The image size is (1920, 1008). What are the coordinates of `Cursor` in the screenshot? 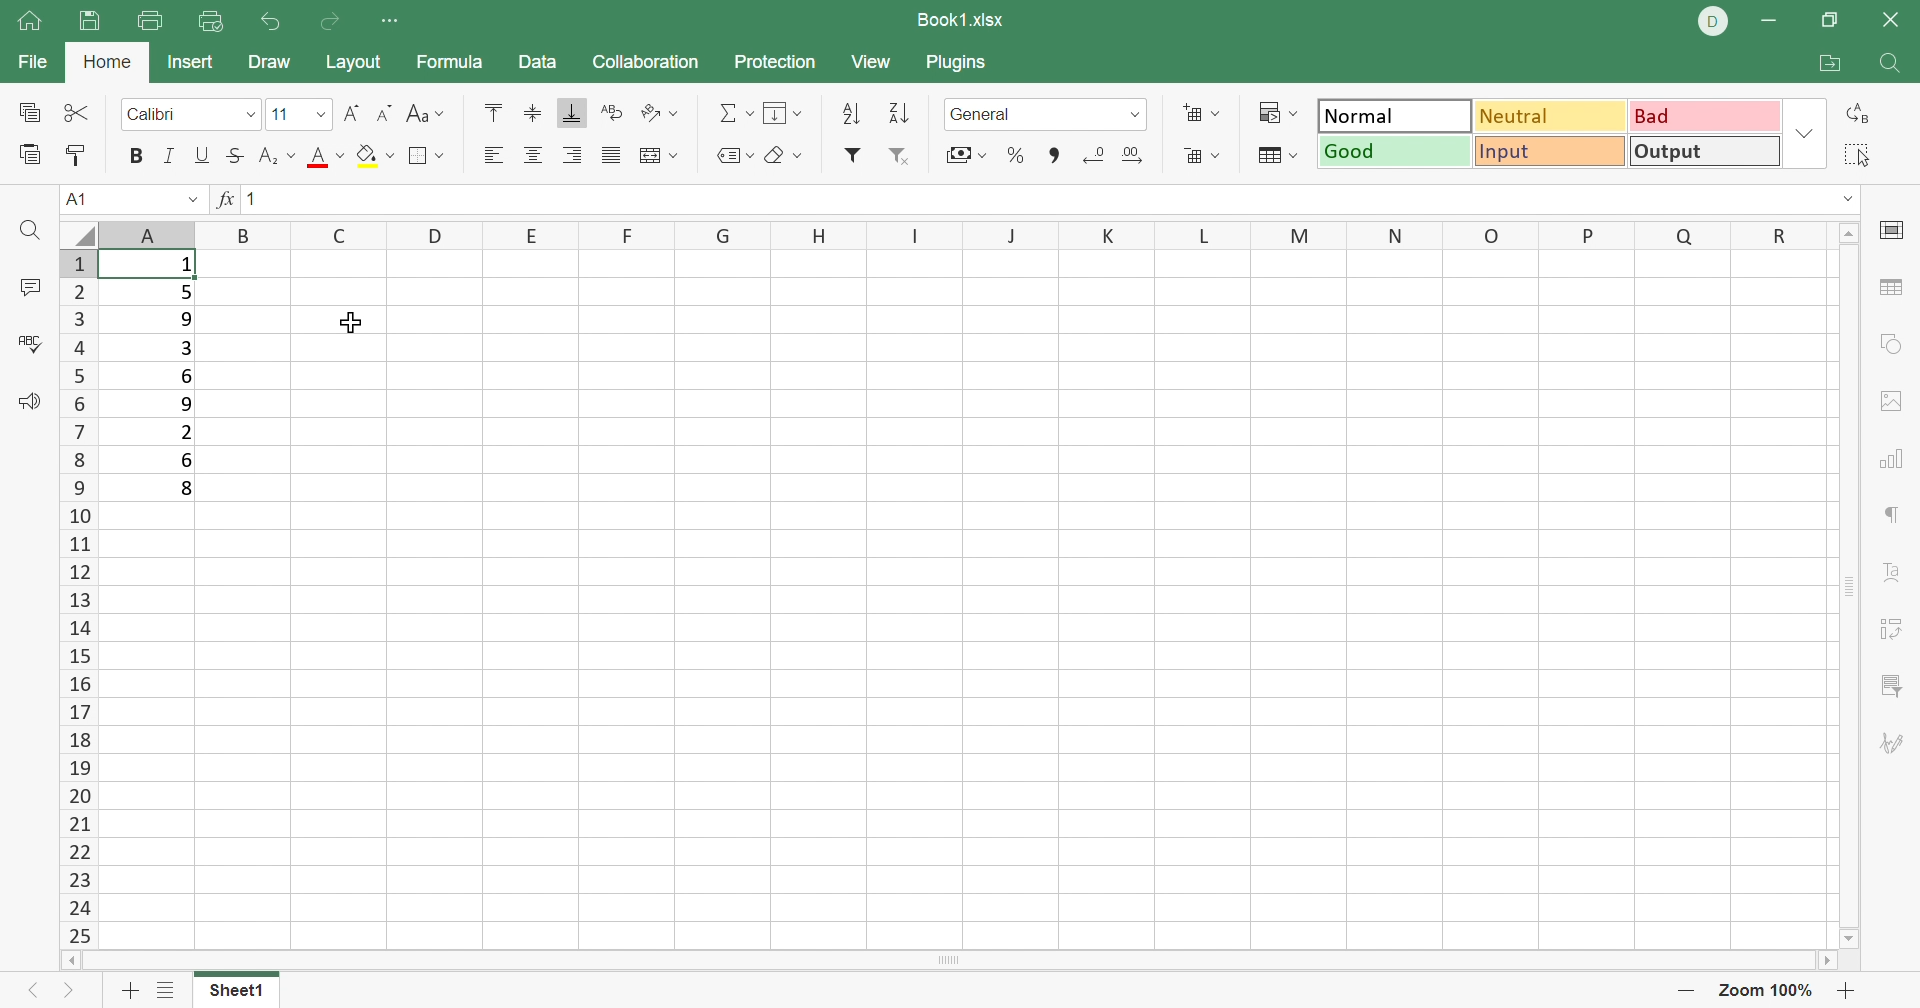 It's located at (347, 323).